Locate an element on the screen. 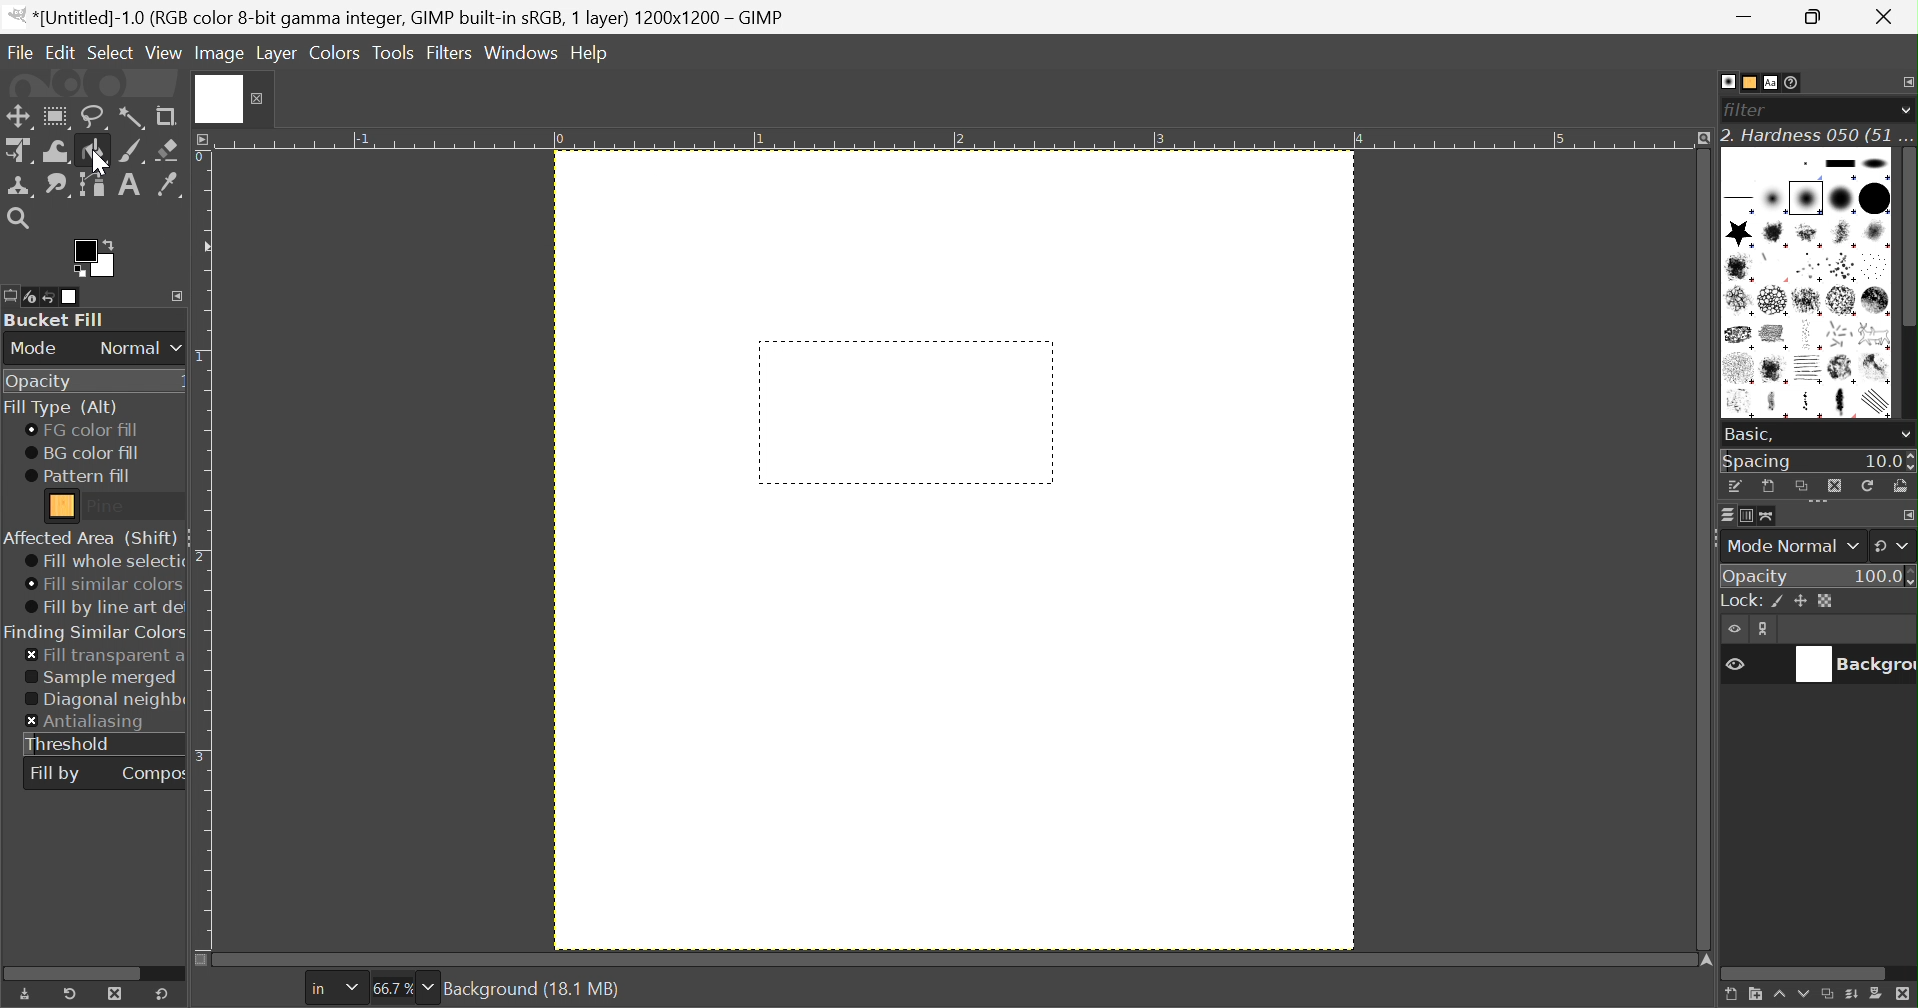 Image resolution: width=1918 pixels, height=1008 pixels. Add a mask that allows non-destructive editing of transparency. is located at coordinates (1877, 996).